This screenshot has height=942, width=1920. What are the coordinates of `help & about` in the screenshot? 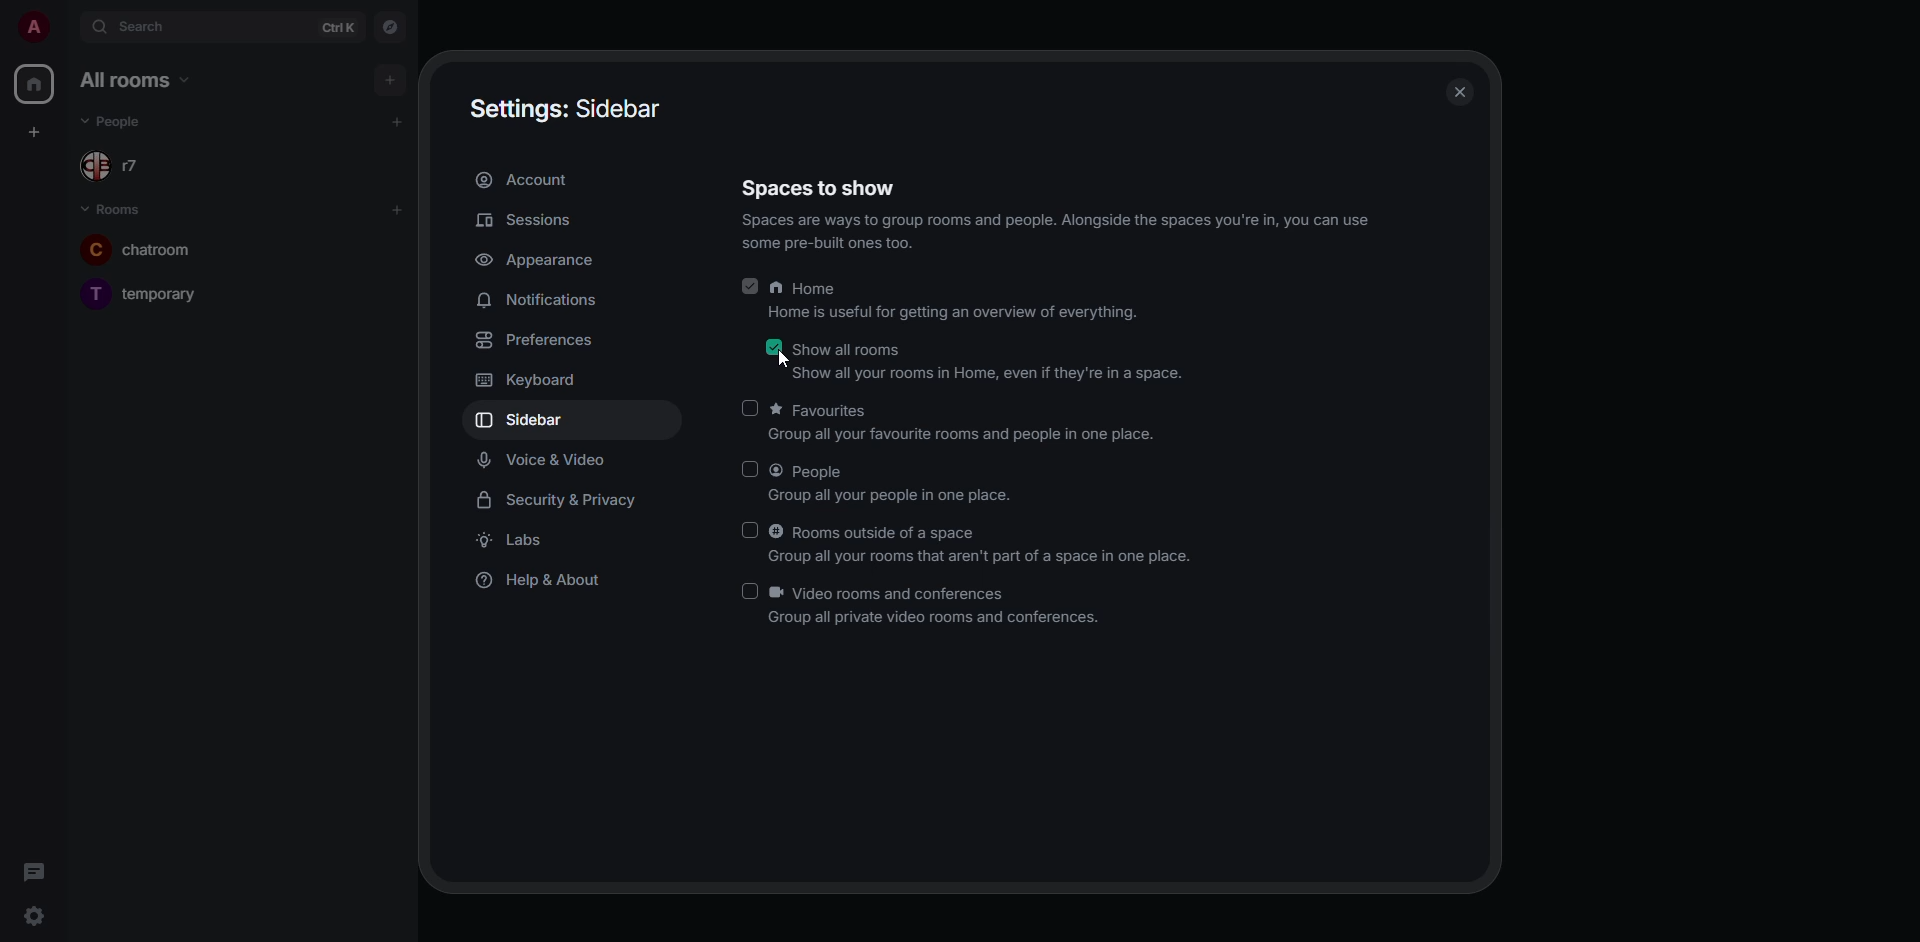 It's located at (550, 583).